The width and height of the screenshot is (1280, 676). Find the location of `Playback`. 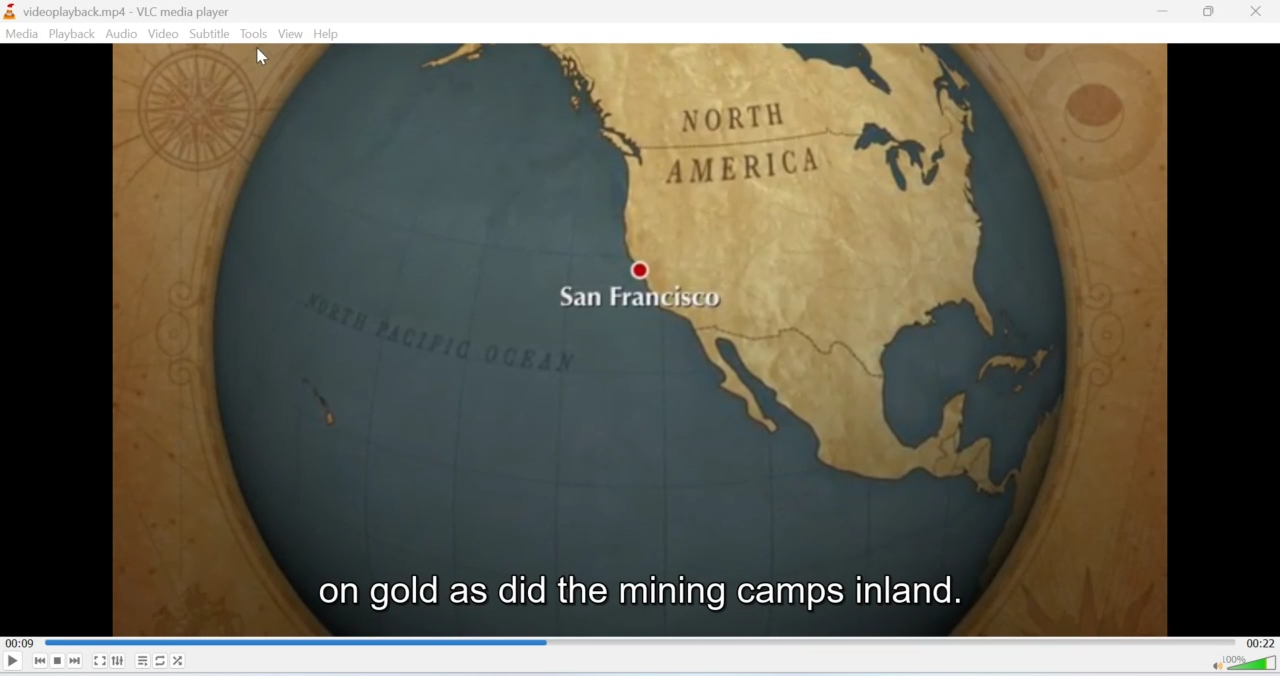

Playback is located at coordinates (72, 34).